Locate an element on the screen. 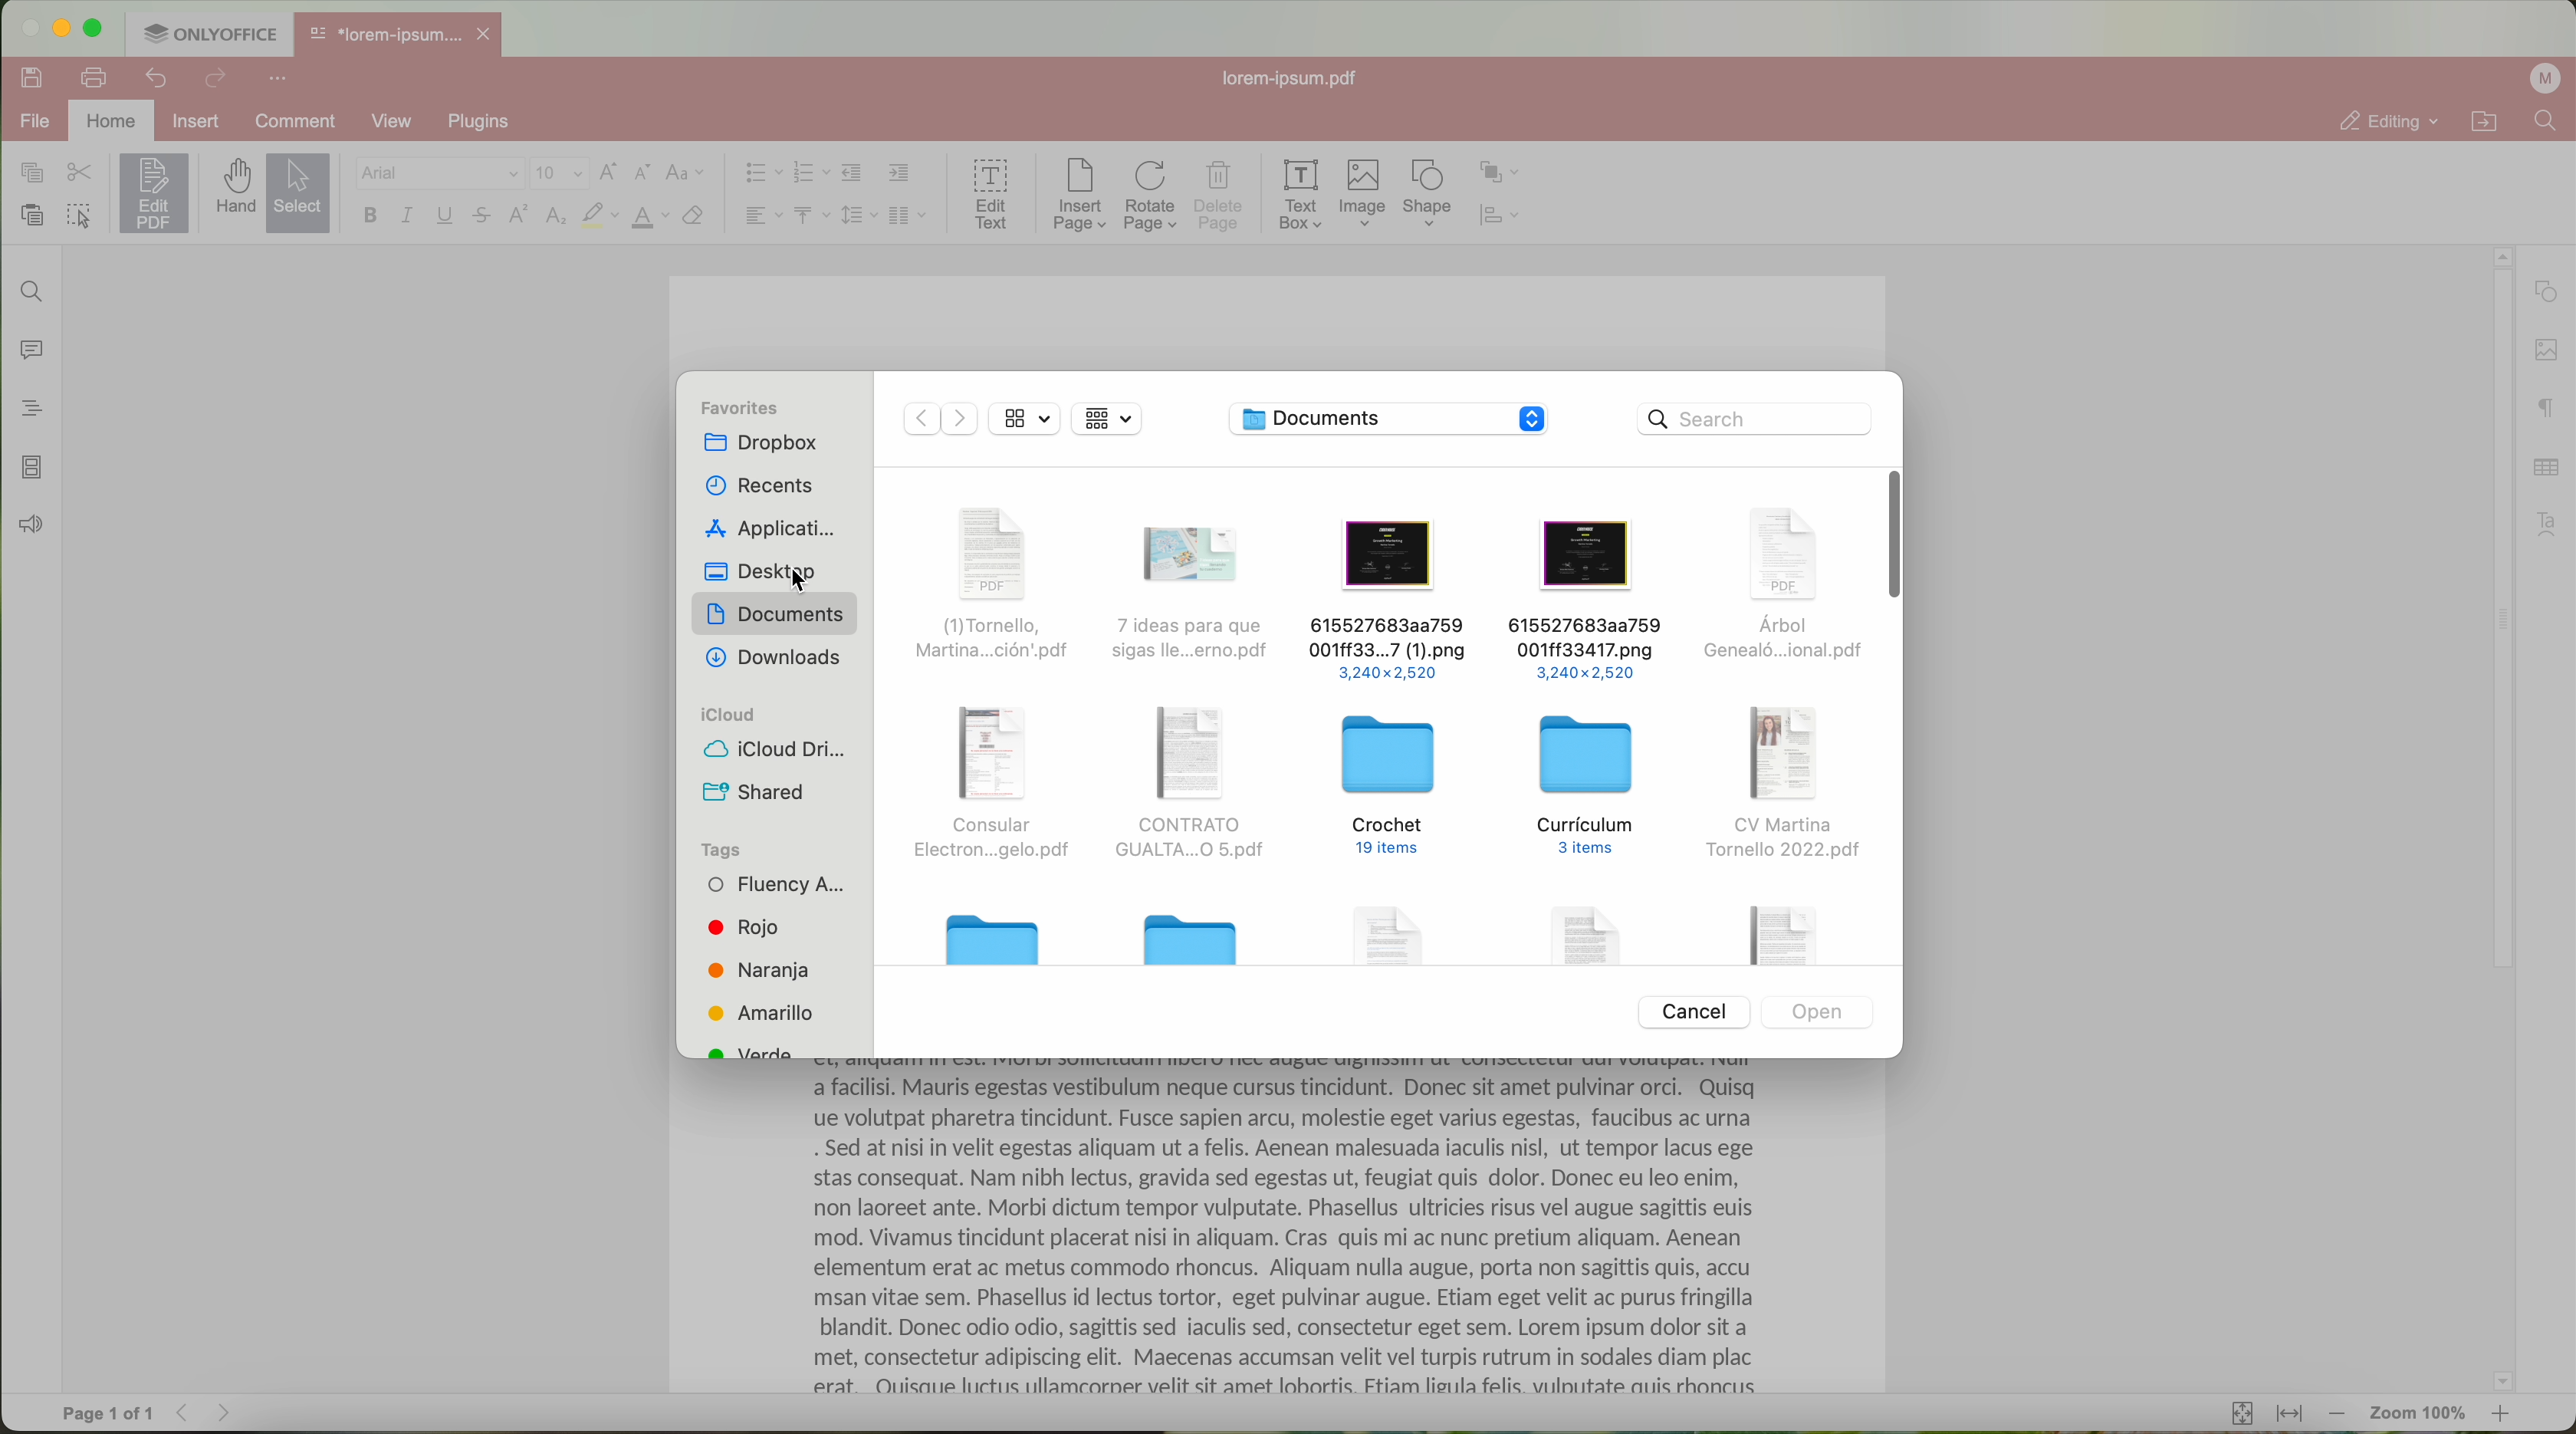  rotate page is located at coordinates (1151, 197).